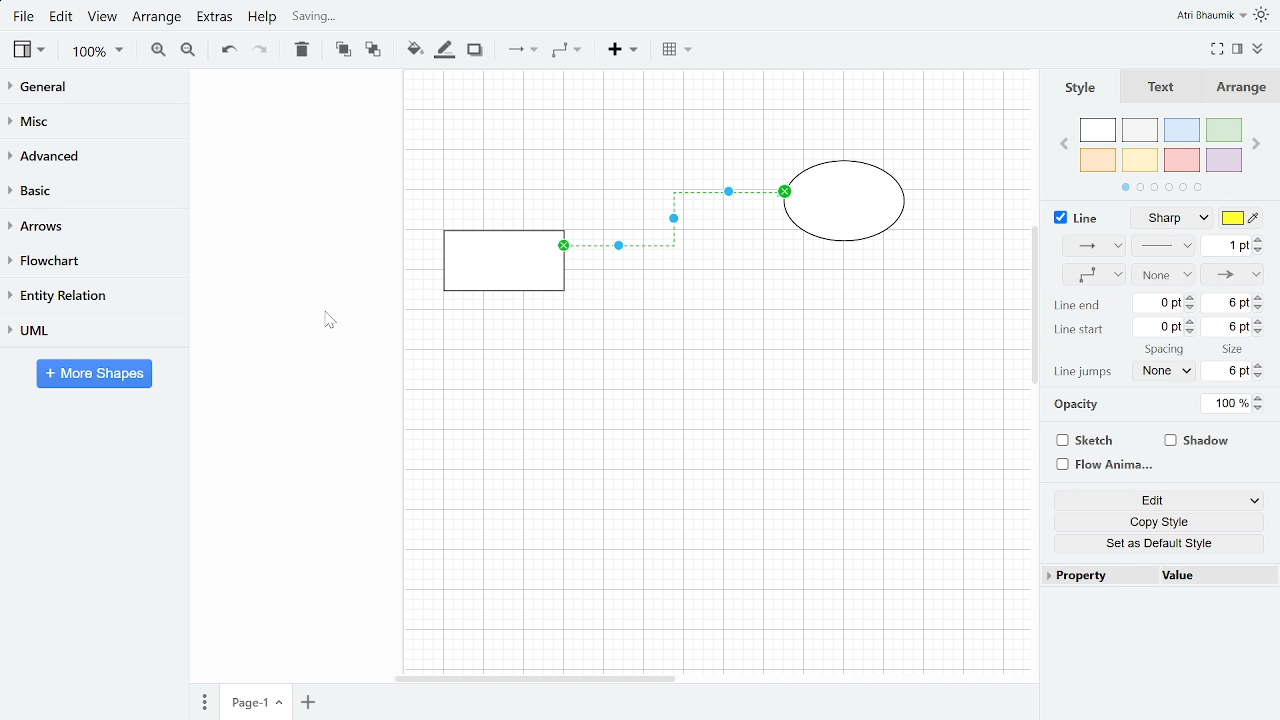  Describe the element at coordinates (1243, 220) in the screenshot. I see `Line color` at that location.